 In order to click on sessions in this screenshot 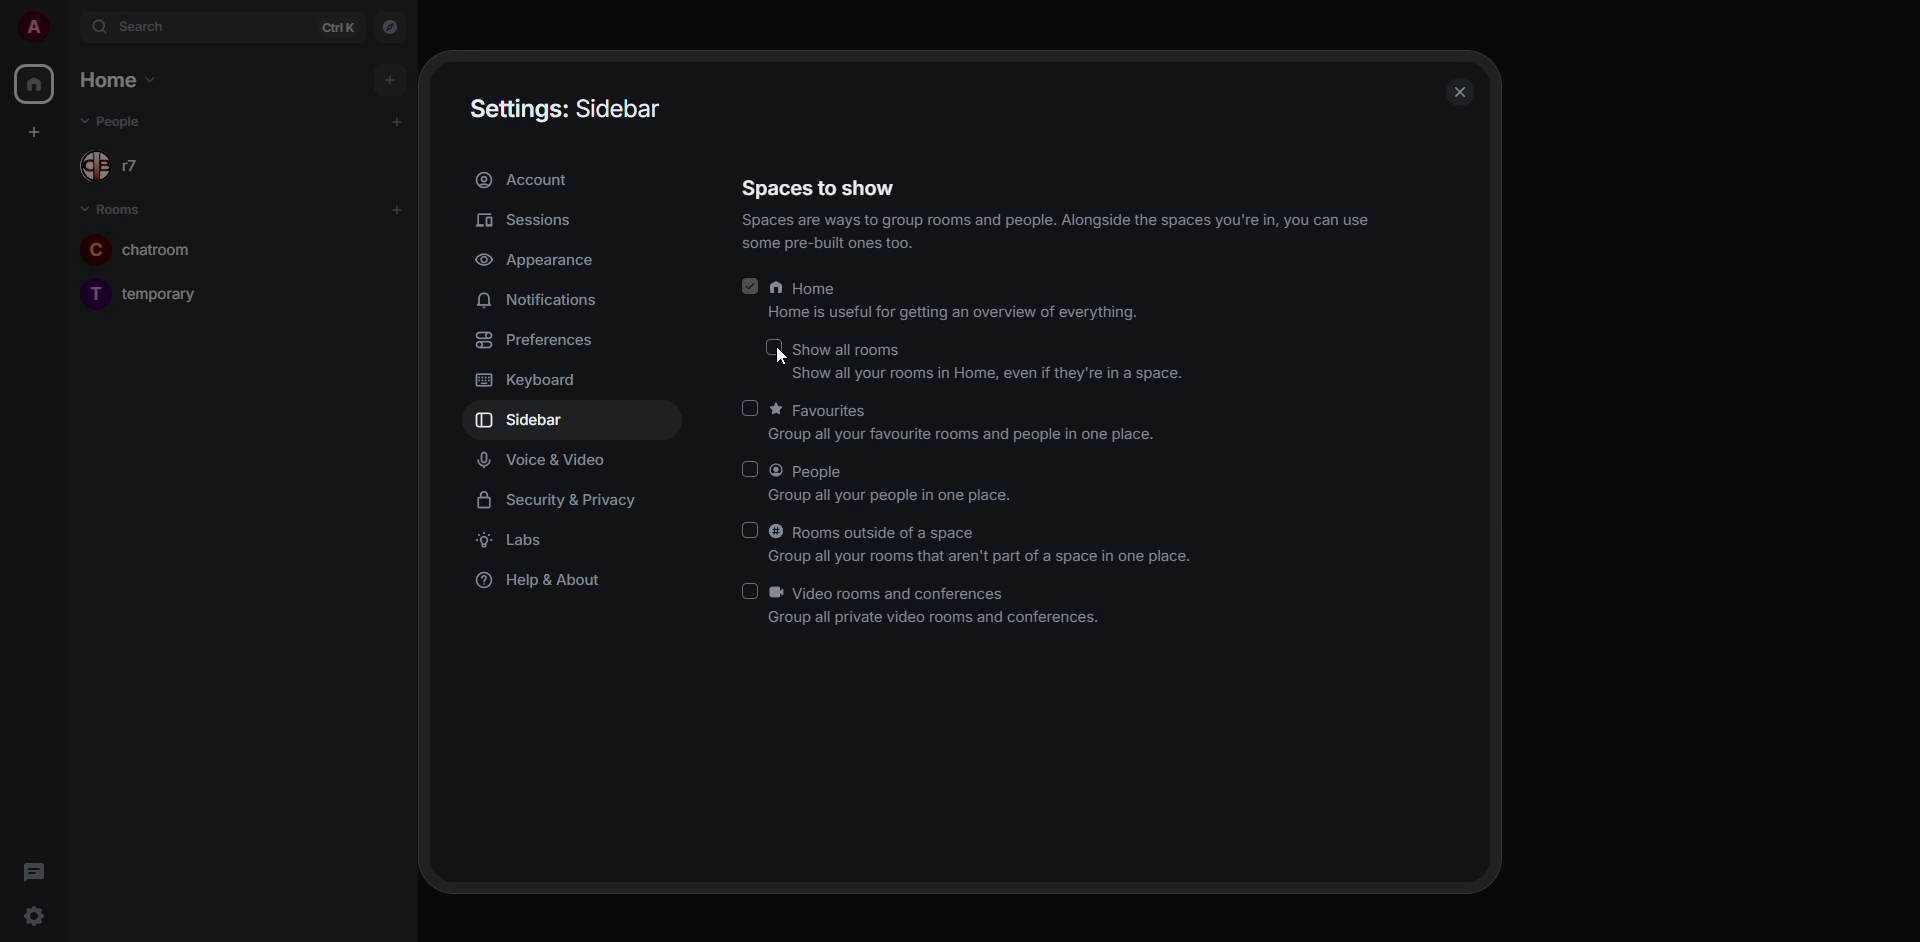, I will do `click(528, 218)`.